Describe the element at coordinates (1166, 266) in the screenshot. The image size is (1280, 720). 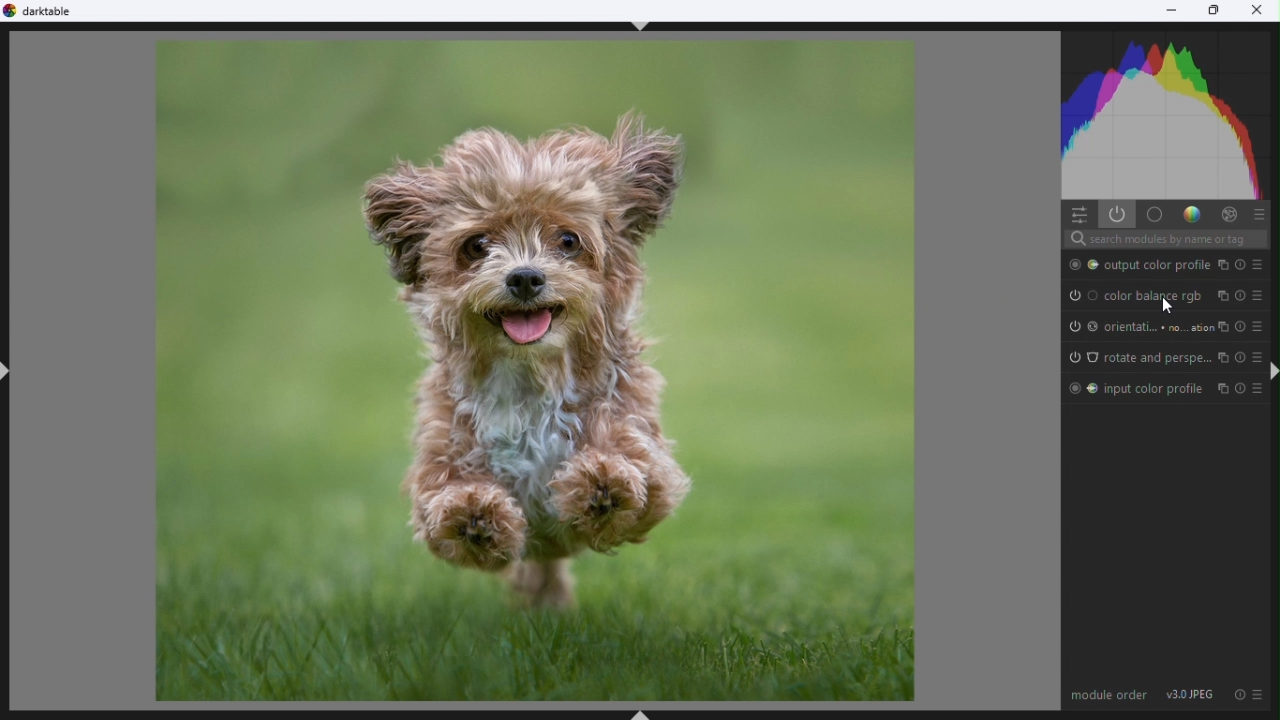
I see `Output colour profile` at that location.